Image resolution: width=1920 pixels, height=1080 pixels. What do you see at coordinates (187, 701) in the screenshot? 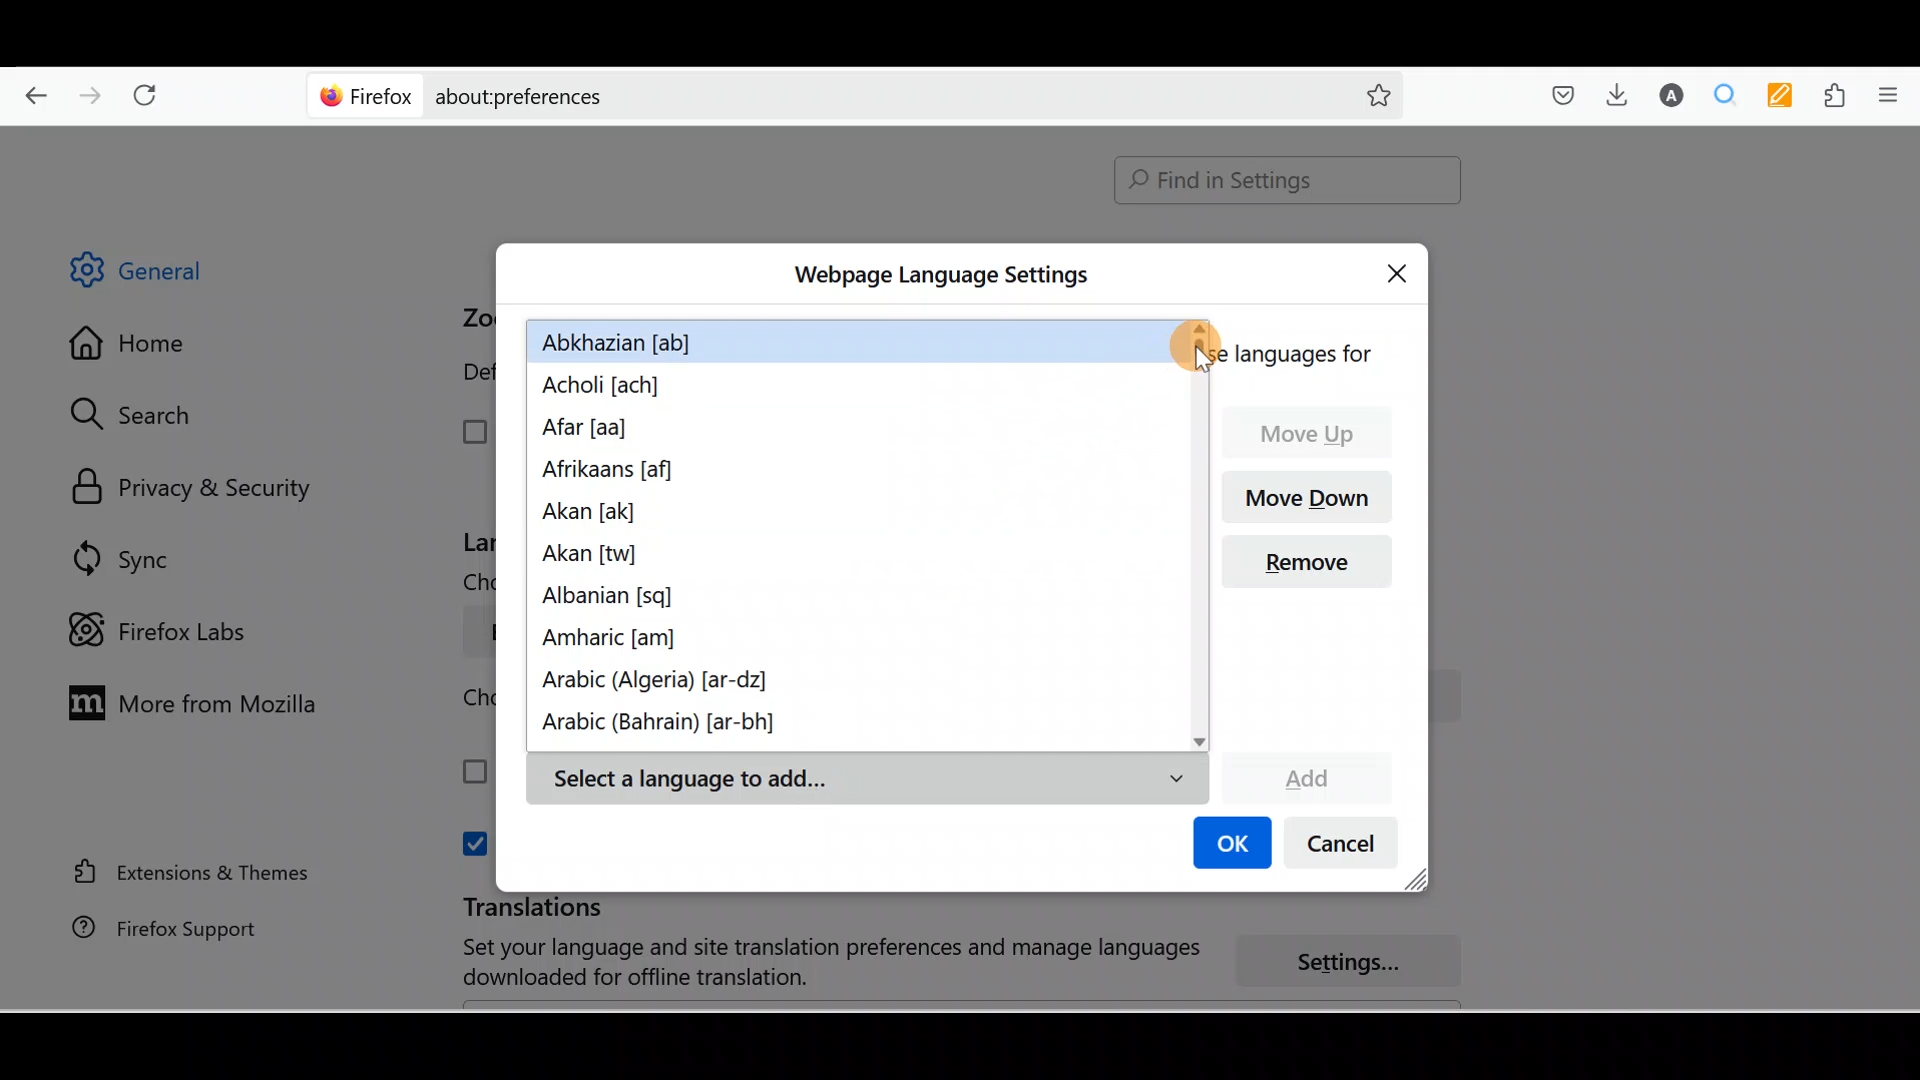
I see `More from Mozilla` at bounding box center [187, 701].